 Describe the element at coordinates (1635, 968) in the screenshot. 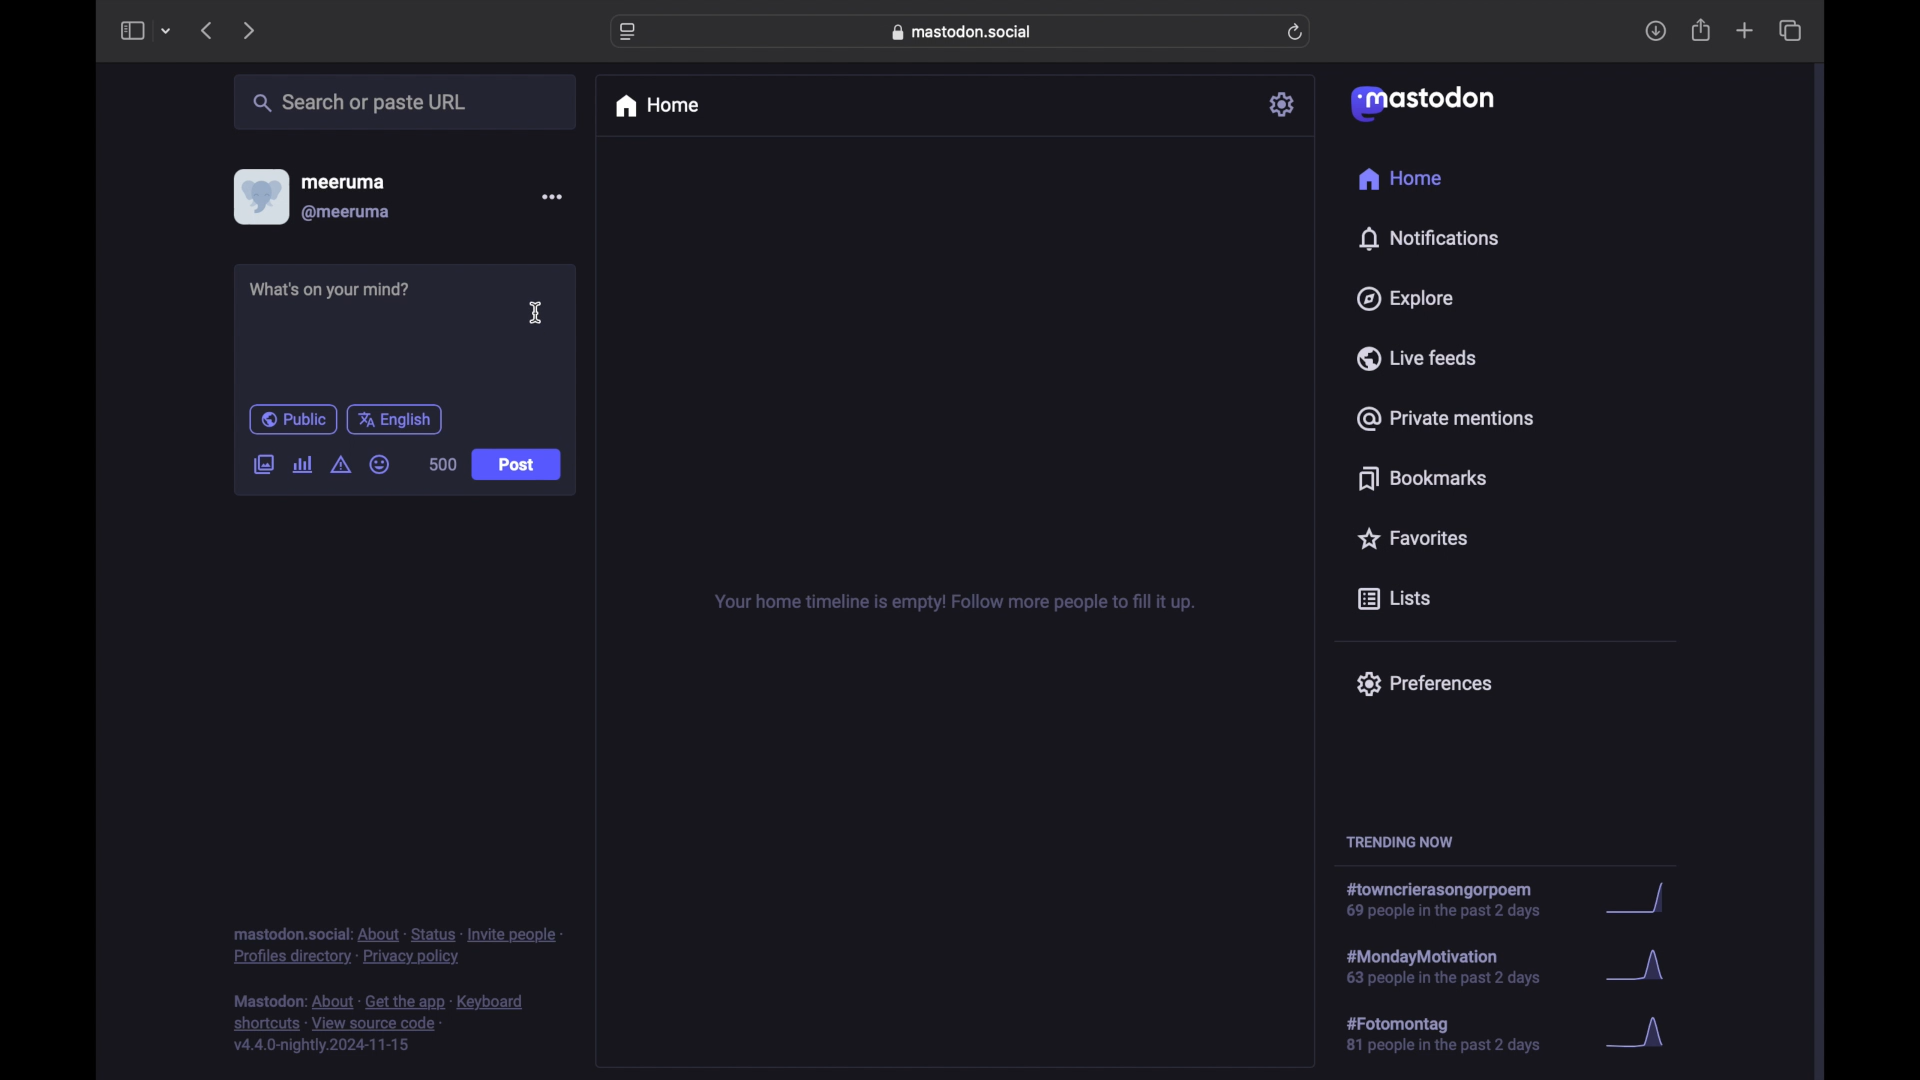

I see `graph` at that location.